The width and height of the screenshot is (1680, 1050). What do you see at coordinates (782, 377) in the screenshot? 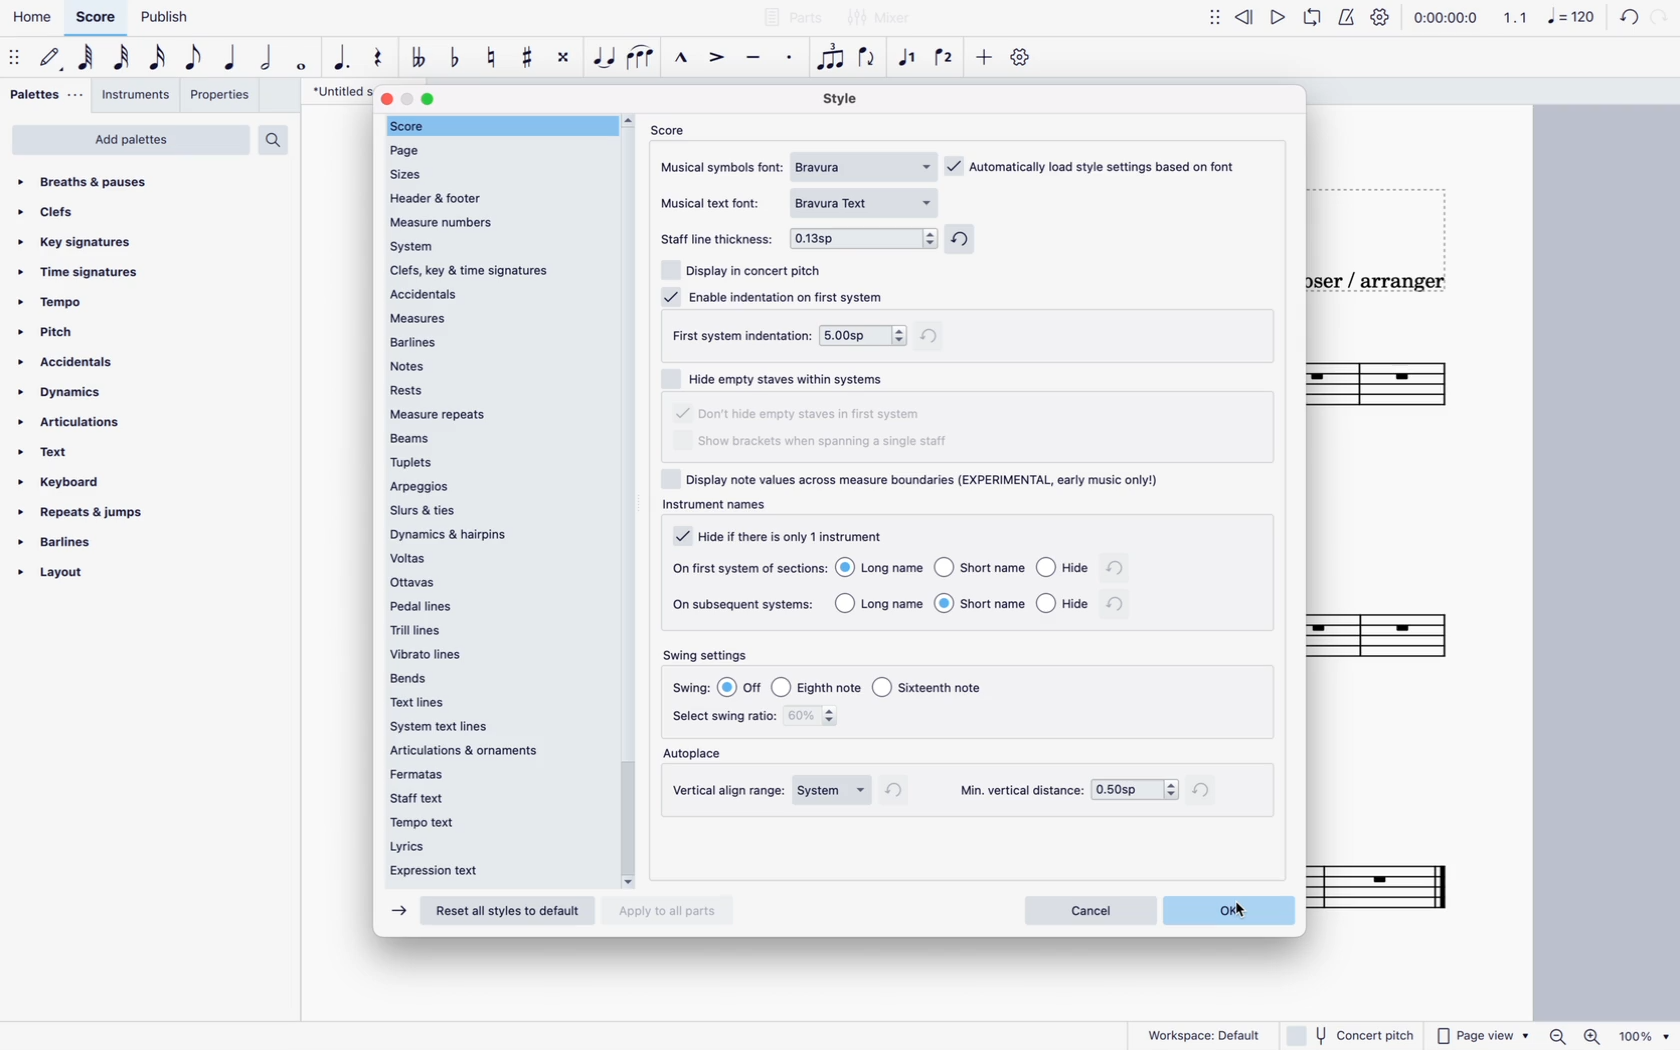
I see `hide empty staves within systems` at bounding box center [782, 377].